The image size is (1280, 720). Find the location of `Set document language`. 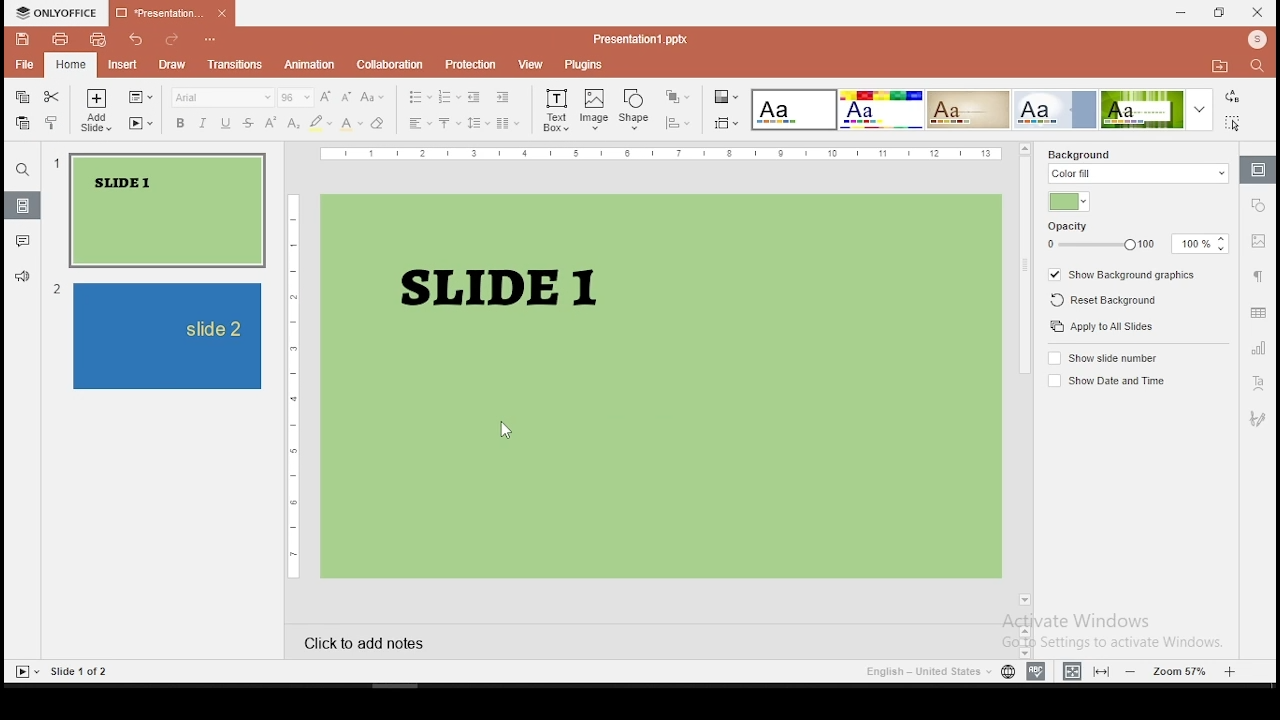

Set document language is located at coordinates (1008, 672).